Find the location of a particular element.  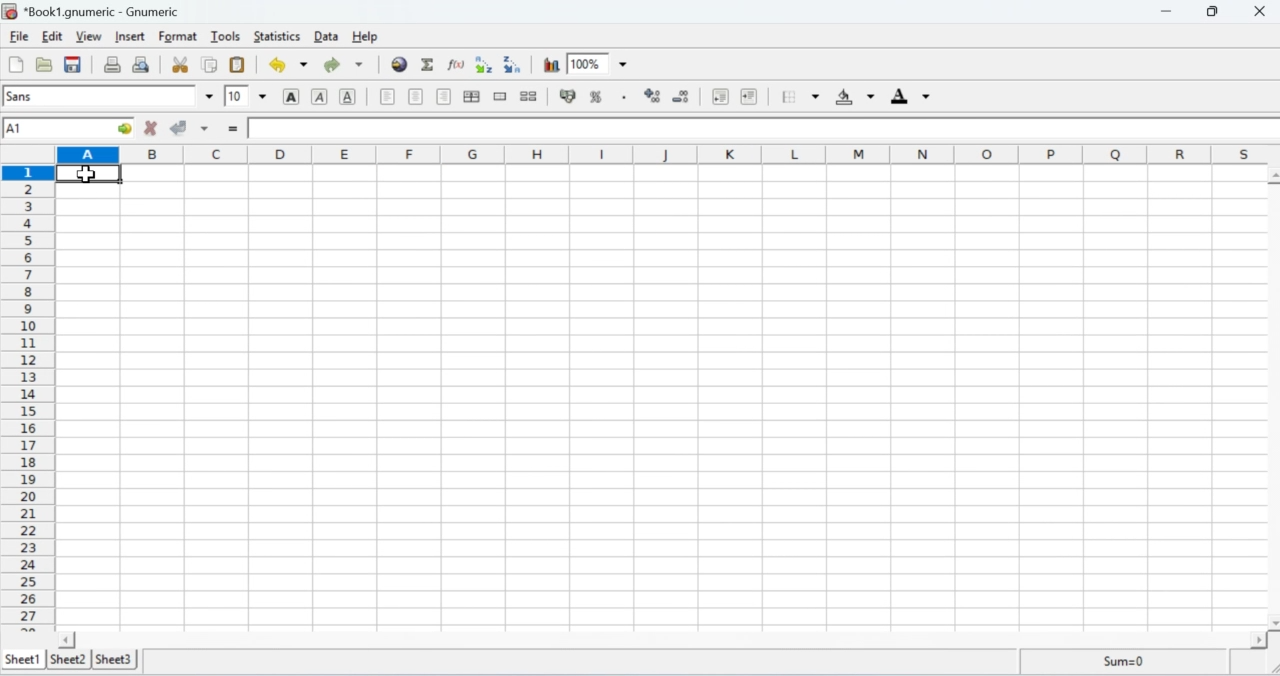

Print the current file is located at coordinates (113, 64).